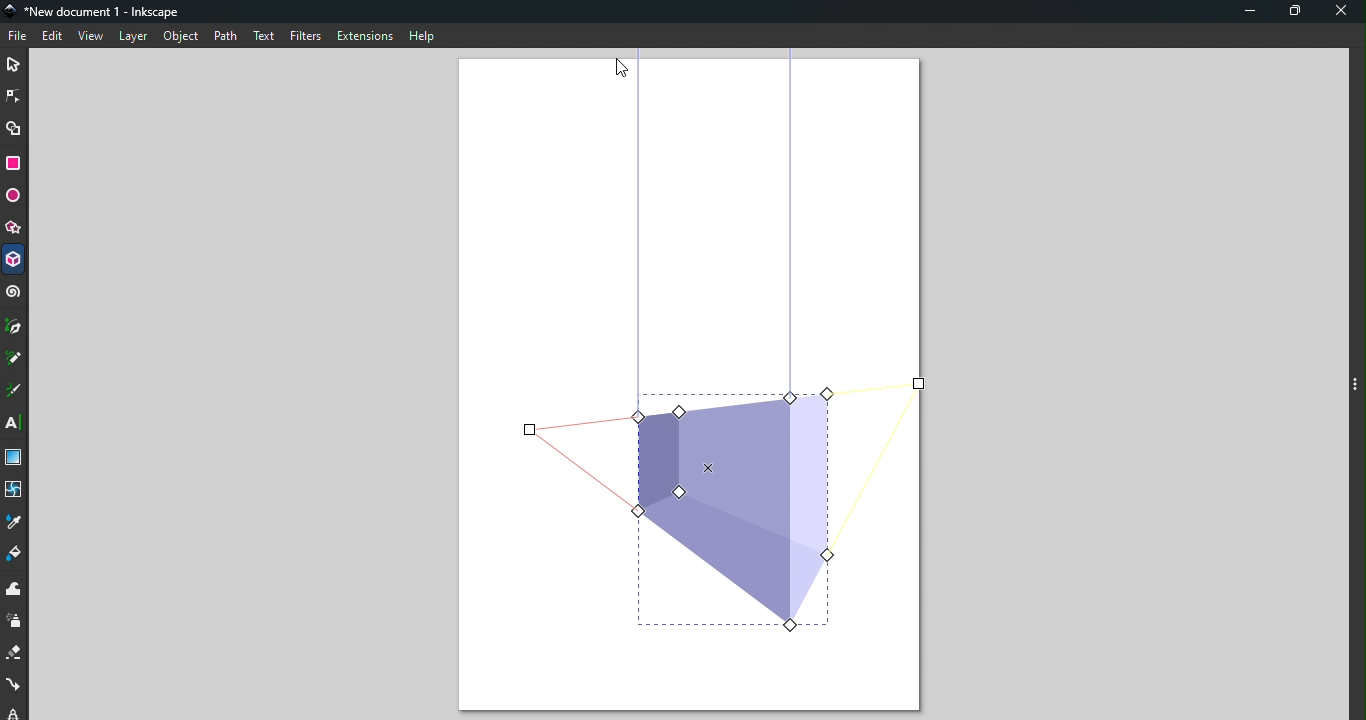  Describe the element at coordinates (14, 259) in the screenshot. I see `3D box tool` at that location.